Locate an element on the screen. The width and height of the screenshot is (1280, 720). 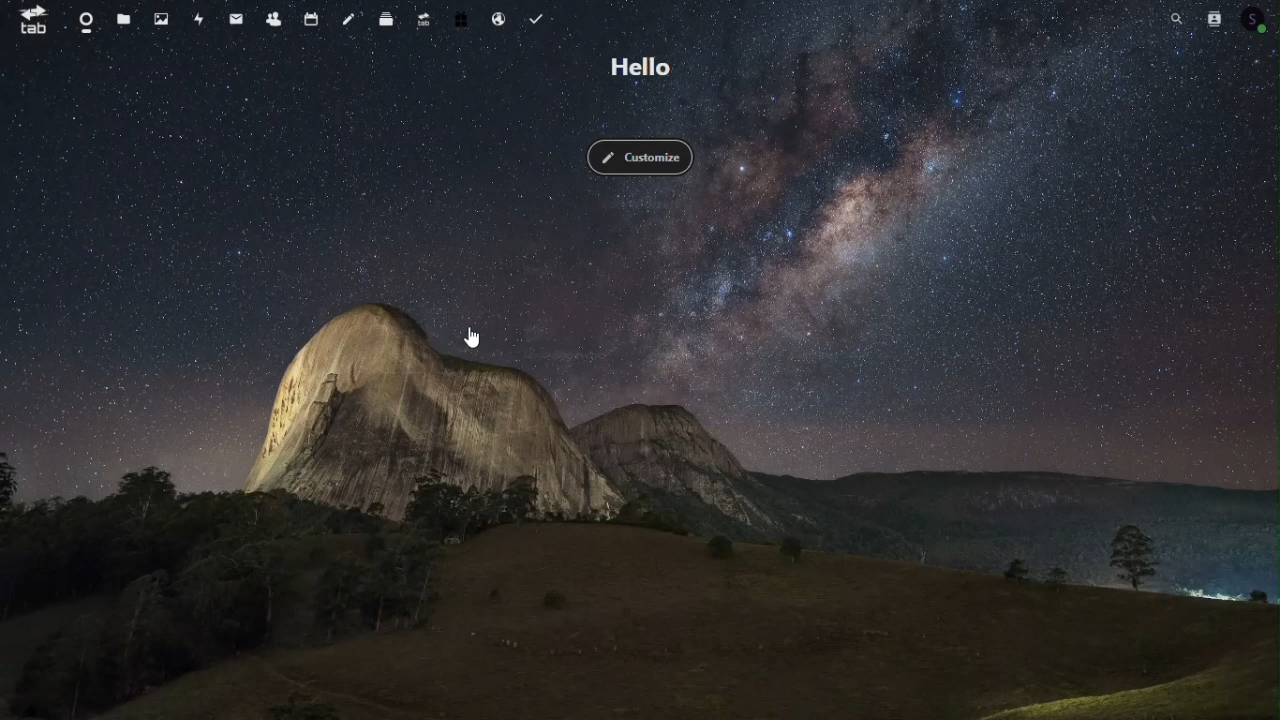
Account icon is located at coordinates (1258, 19).